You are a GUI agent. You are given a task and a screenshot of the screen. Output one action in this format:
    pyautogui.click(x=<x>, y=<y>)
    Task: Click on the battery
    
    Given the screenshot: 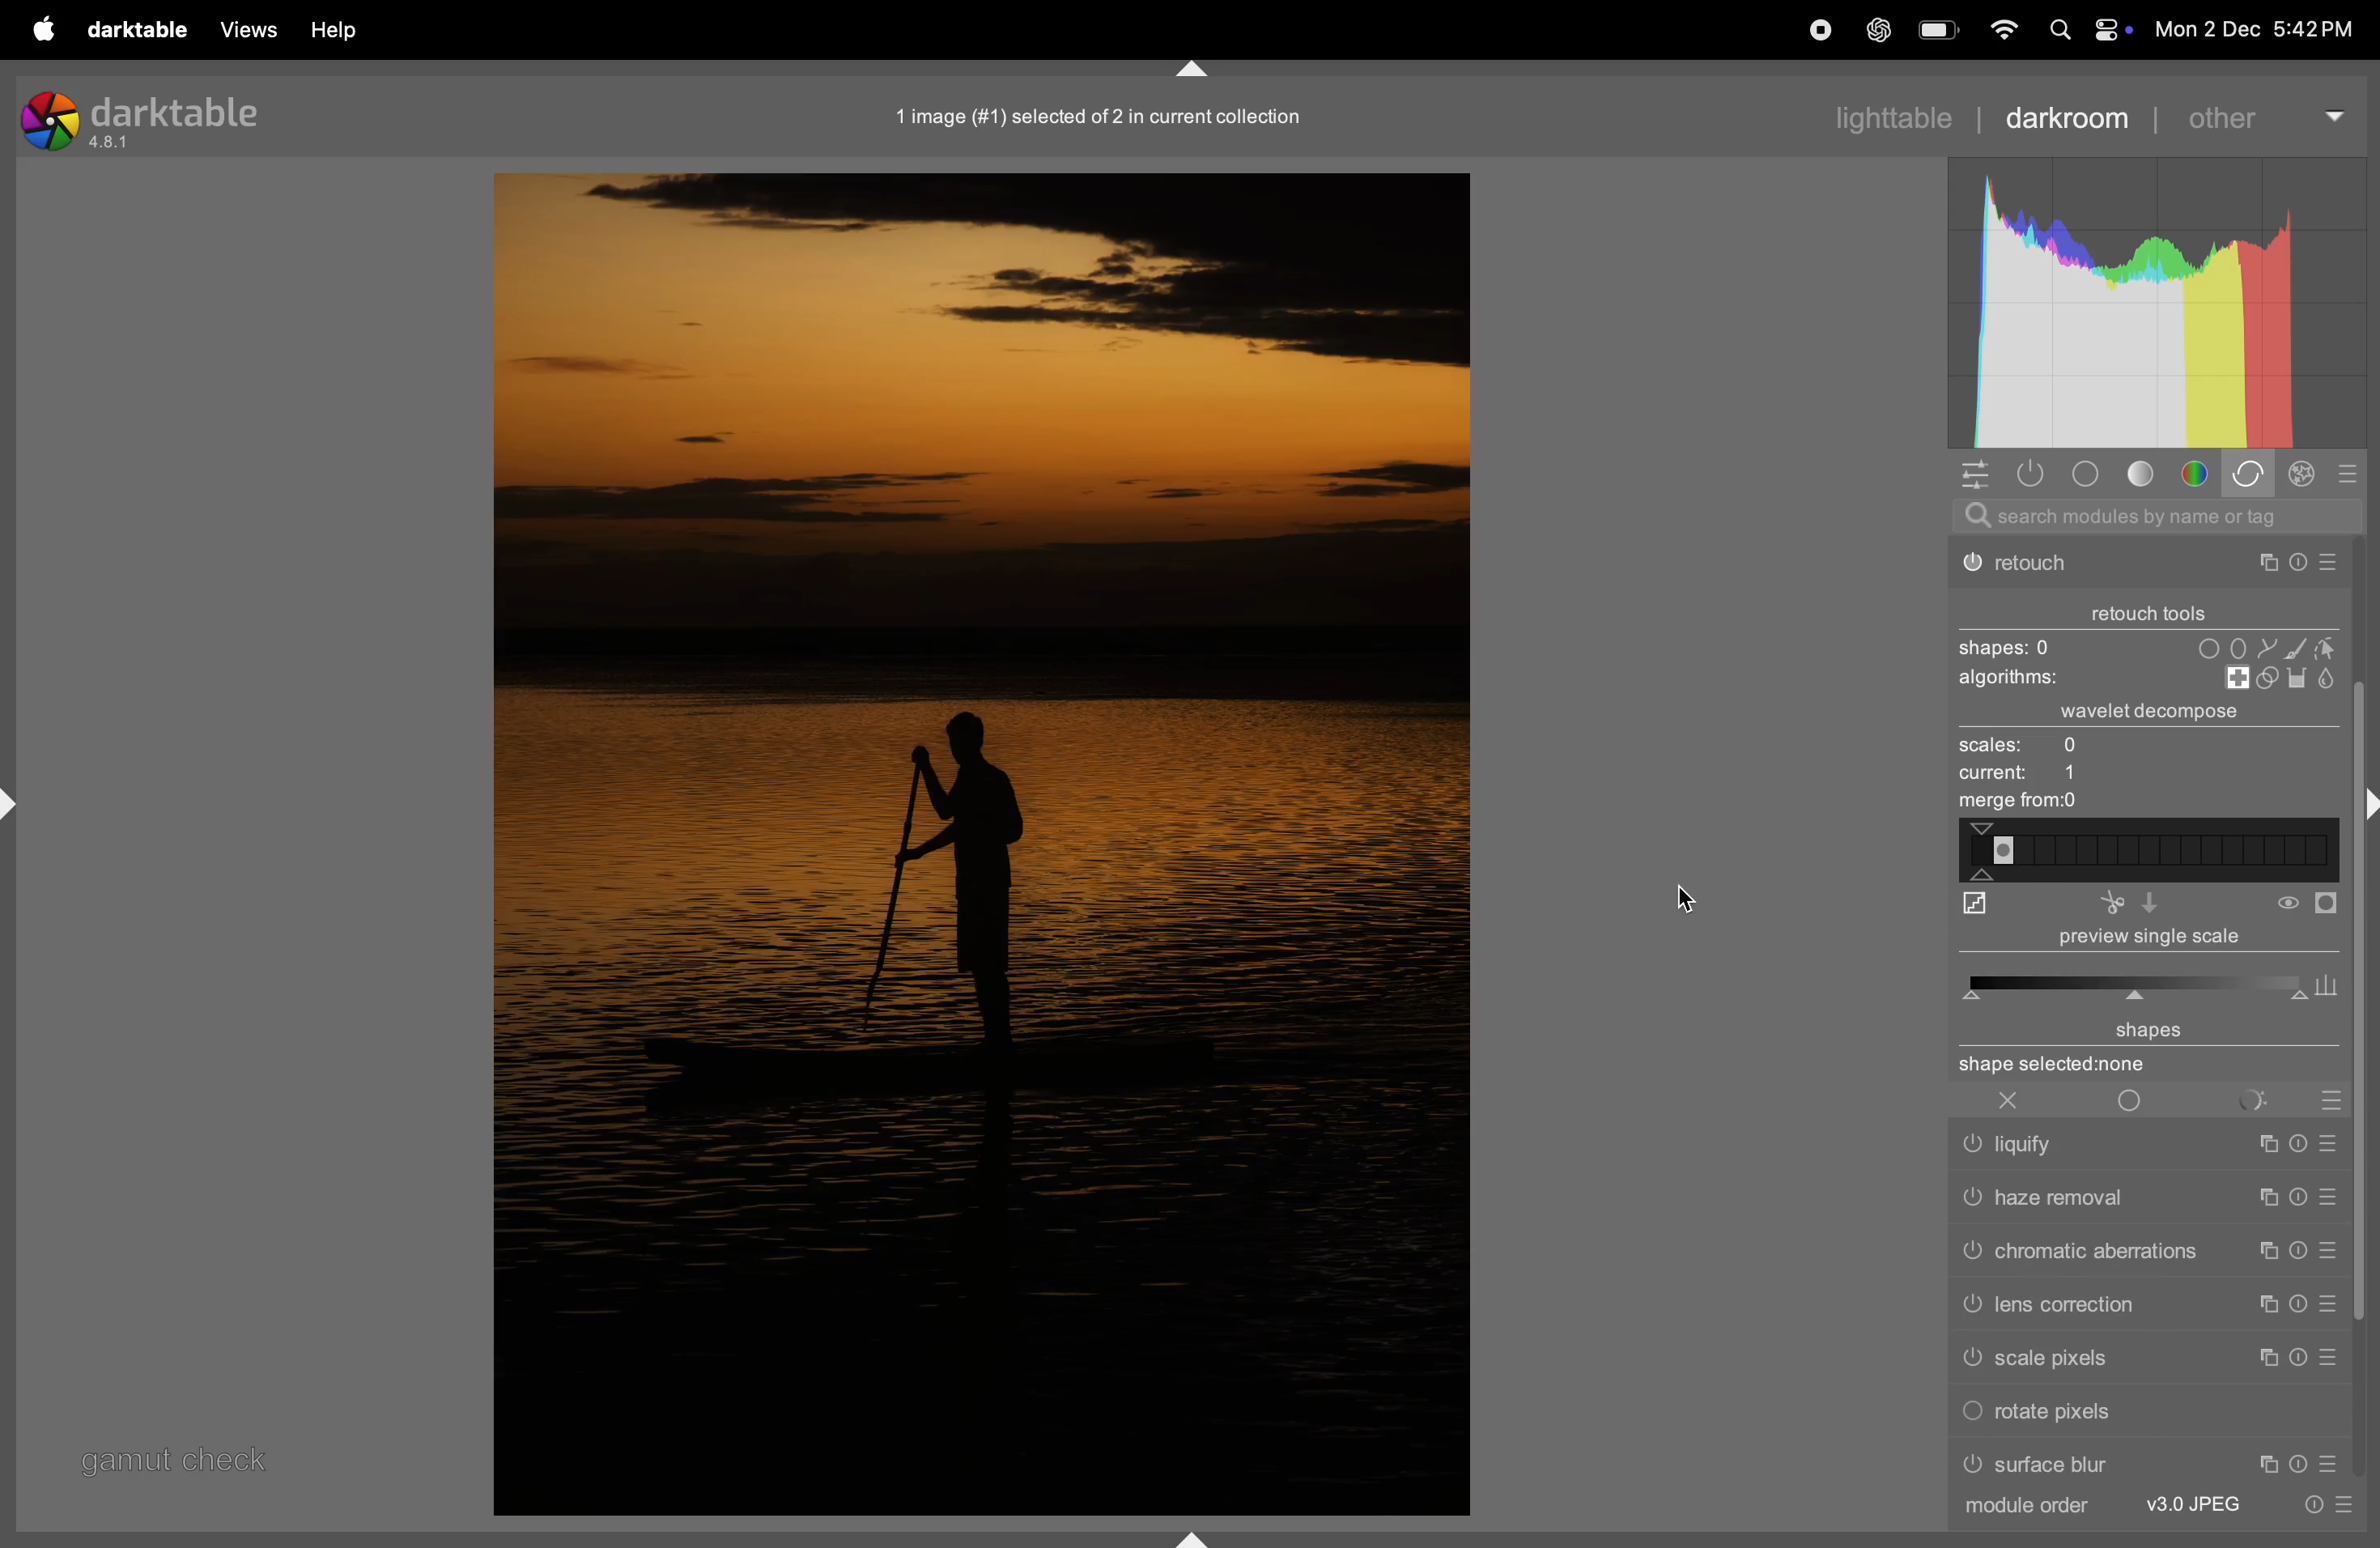 What is the action you would take?
    pyautogui.click(x=1939, y=32)
    